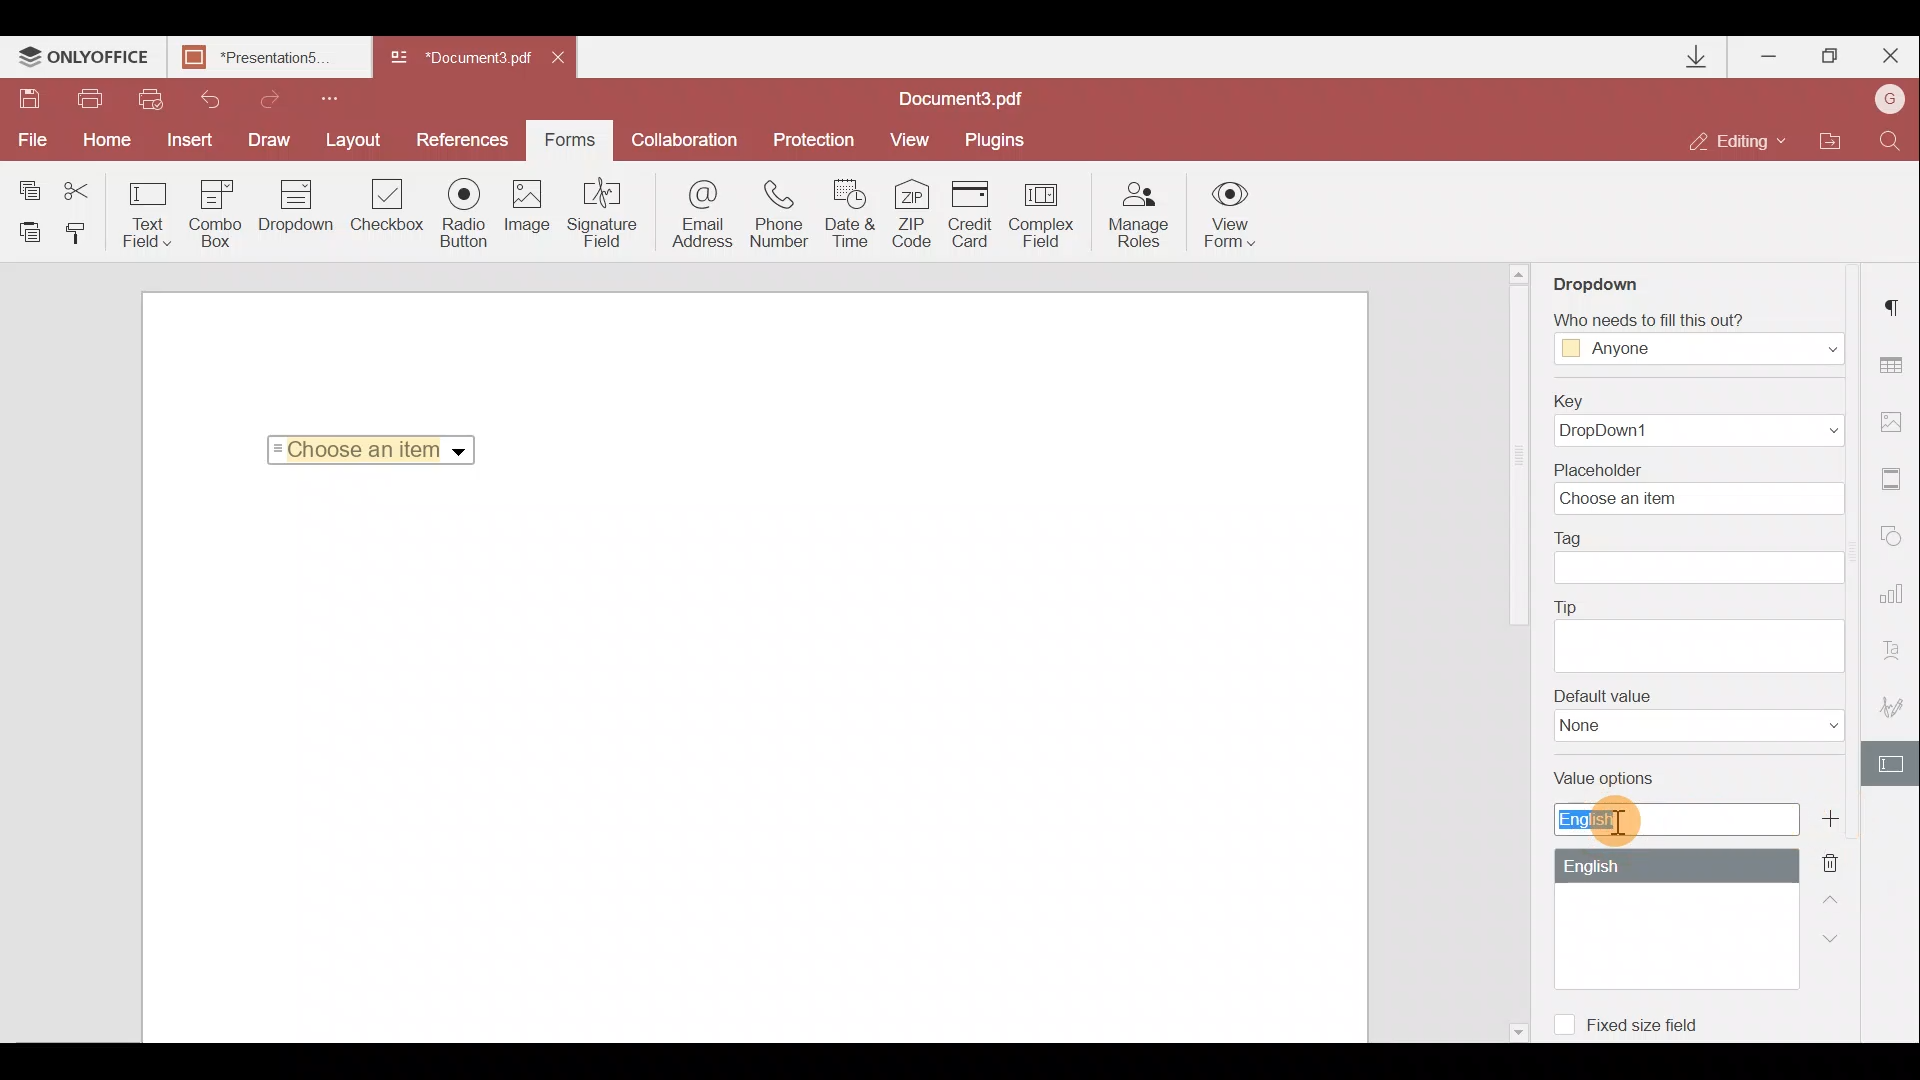  What do you see at coordinates (322, 96) in the screenshot?
I see `Customize quick access toolbar` at bounding box center [322, 96].